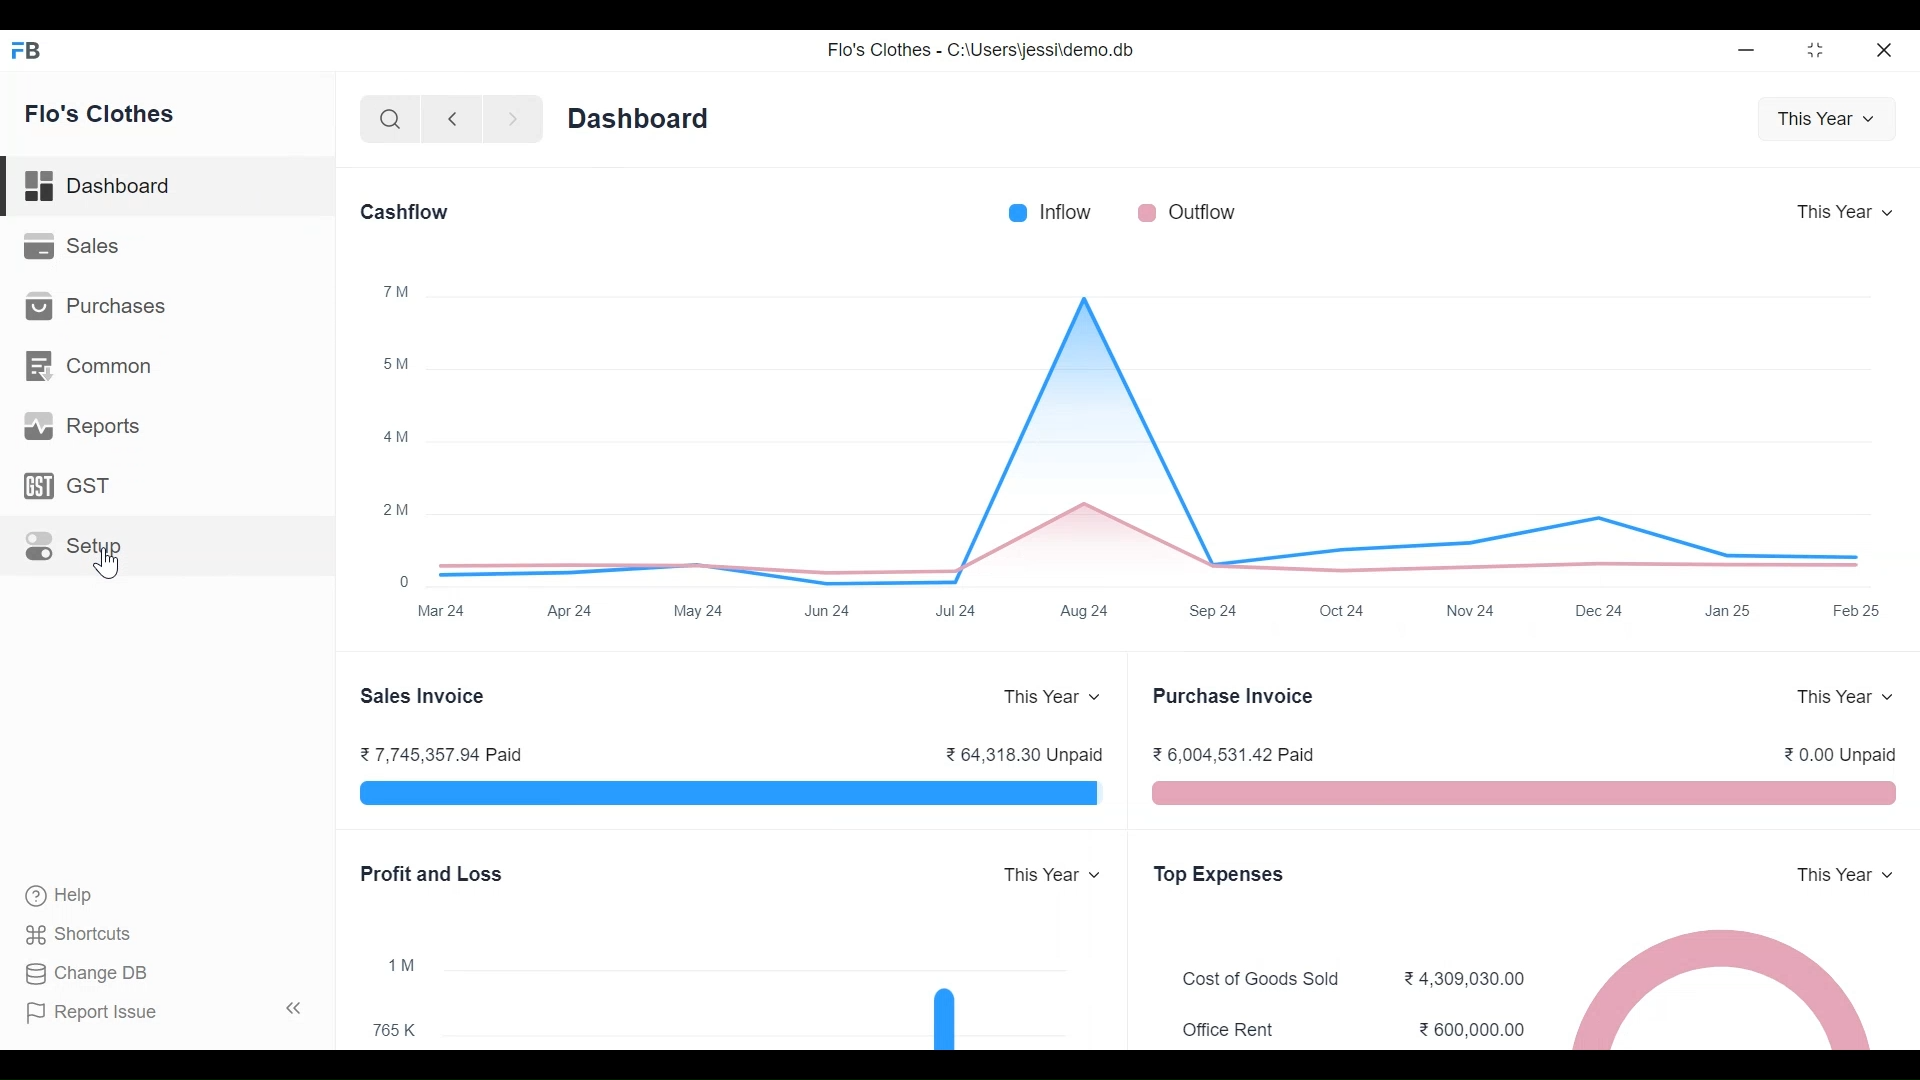  What do you see at coordinates (1049, 875) in the screenshot?
I see `This year` at bounding box center [1049, 875].